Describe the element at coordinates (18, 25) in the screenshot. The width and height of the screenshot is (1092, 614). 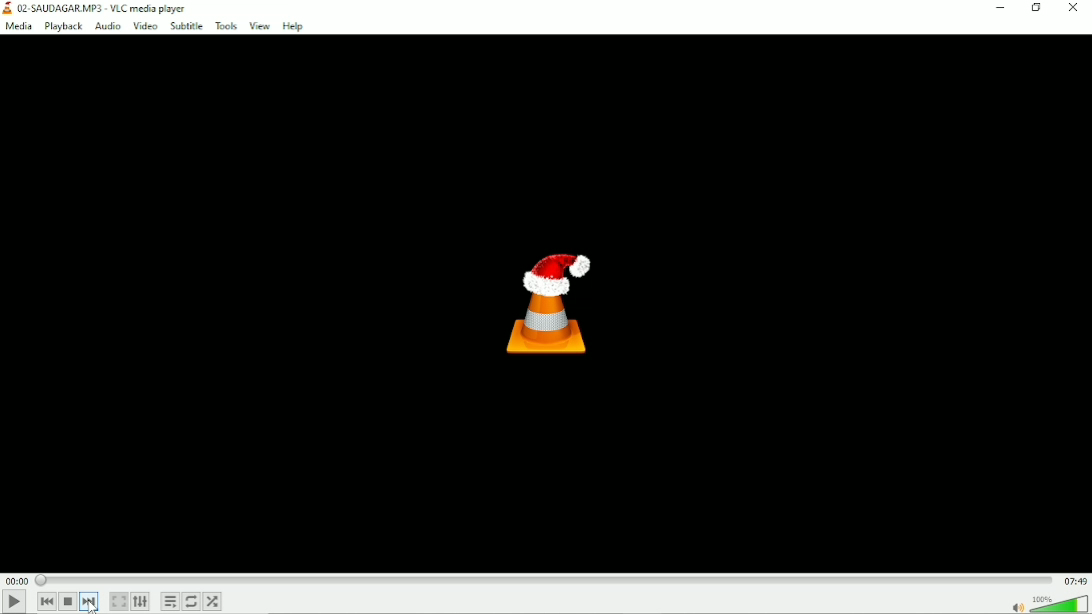
I see `Media` at that location.